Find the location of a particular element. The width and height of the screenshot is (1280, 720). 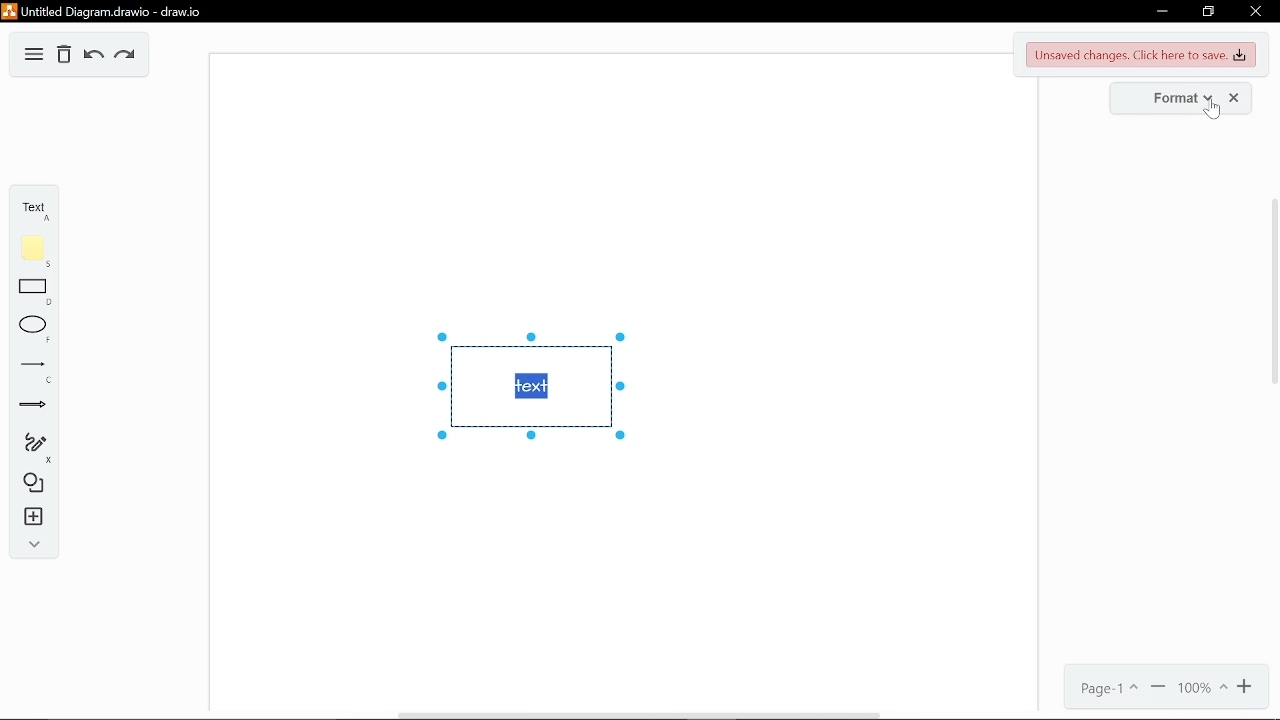

zoom out is located at coordinates (1158, 687).